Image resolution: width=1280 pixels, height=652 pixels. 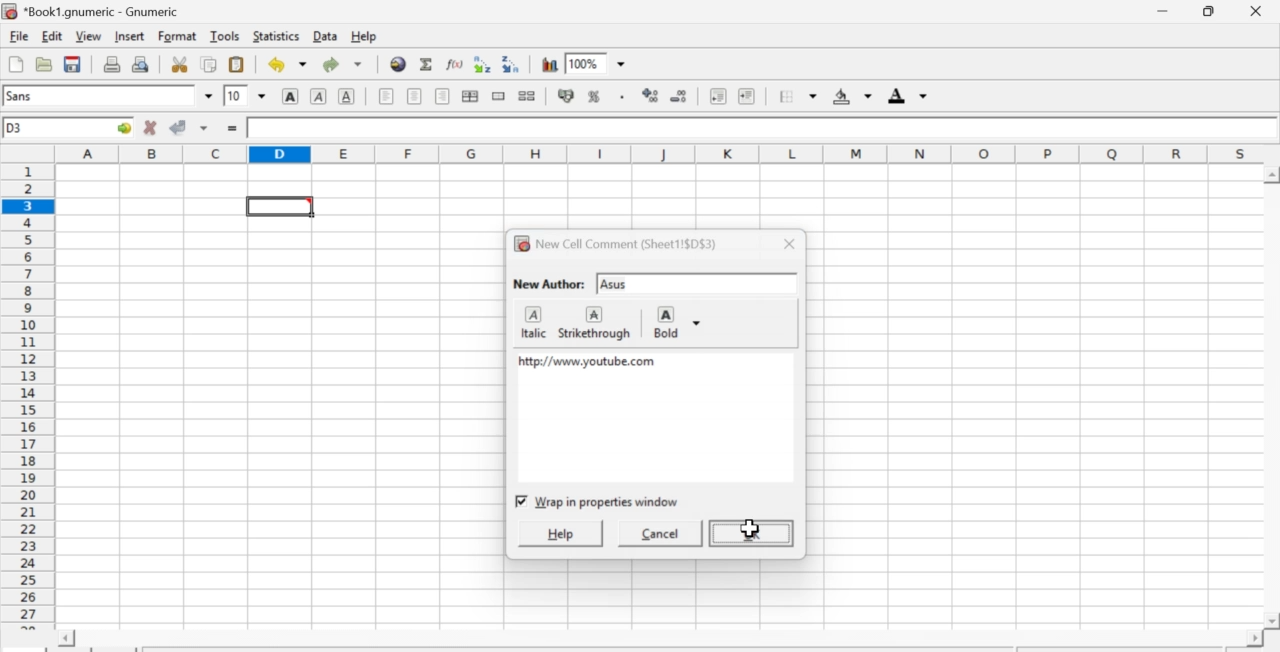 What do you see at coordinates (659, 152) in the screenshot?
I see `alphabets row` at bounding box center [659, 152].